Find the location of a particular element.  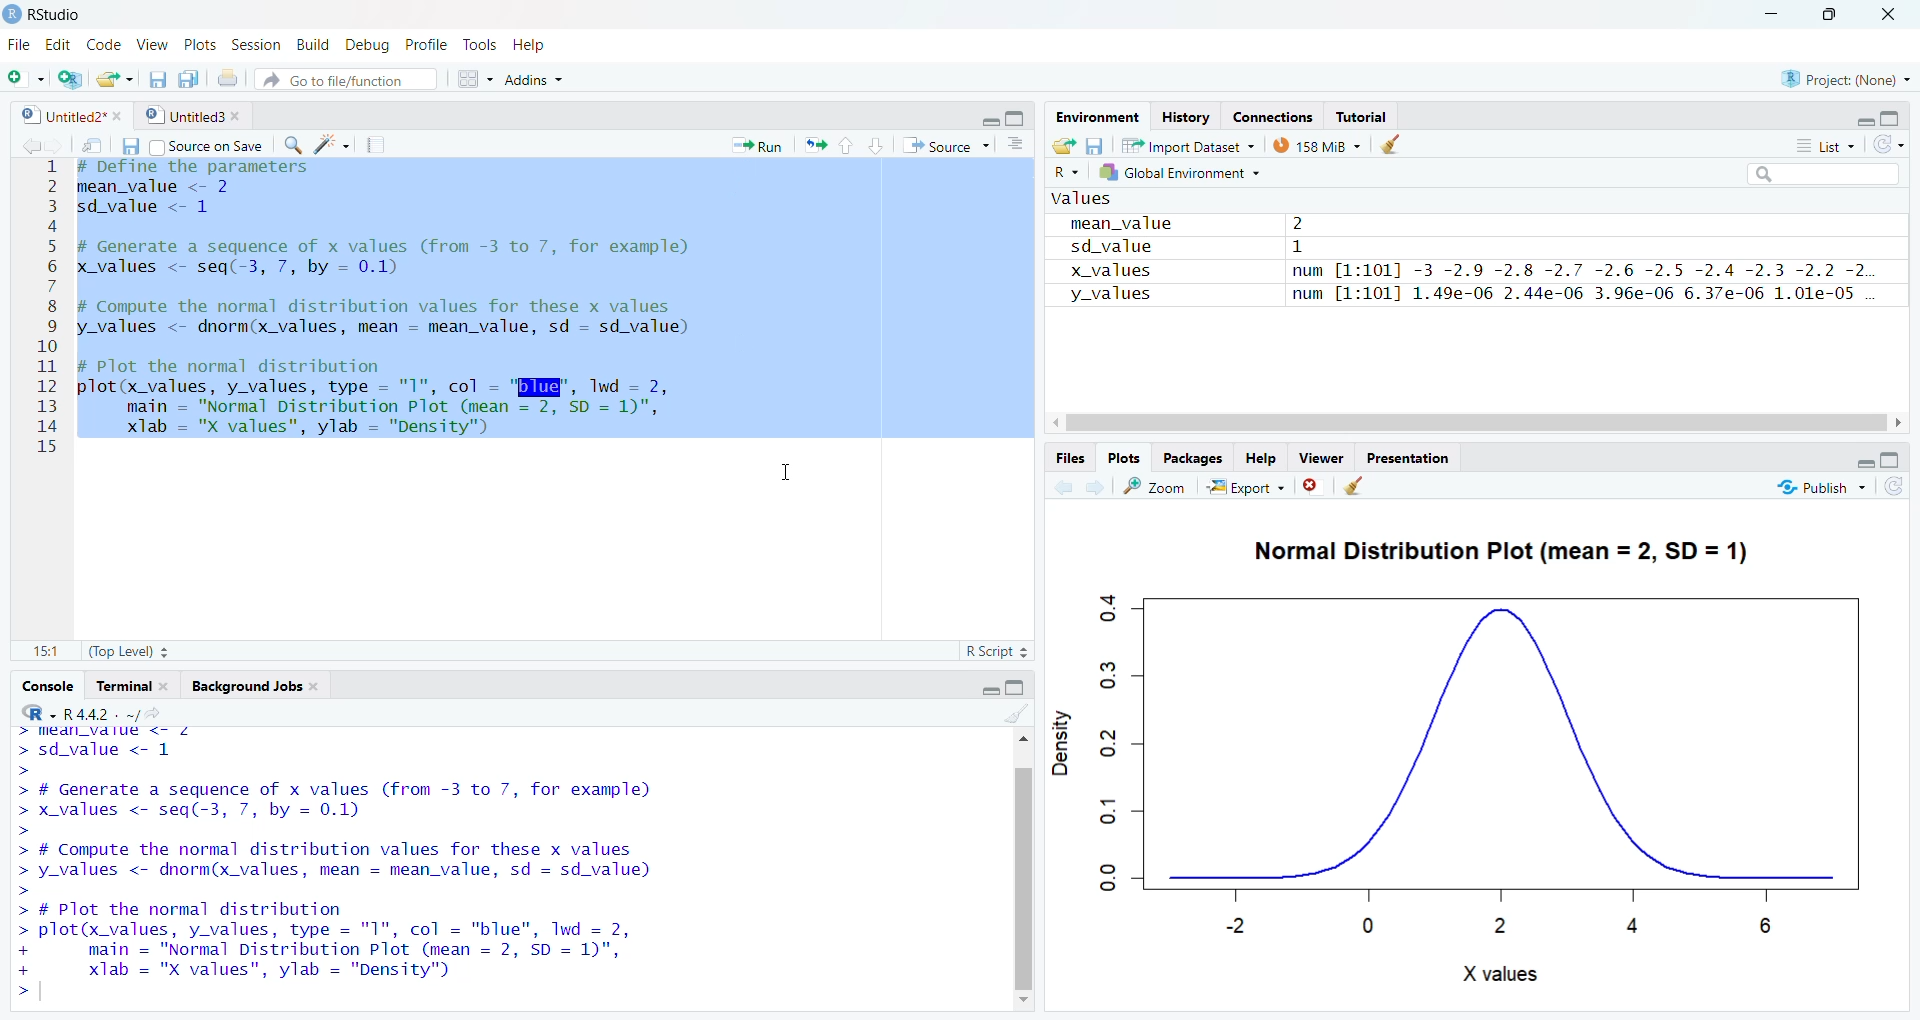

Plots is located at coordinates (1127, 457).